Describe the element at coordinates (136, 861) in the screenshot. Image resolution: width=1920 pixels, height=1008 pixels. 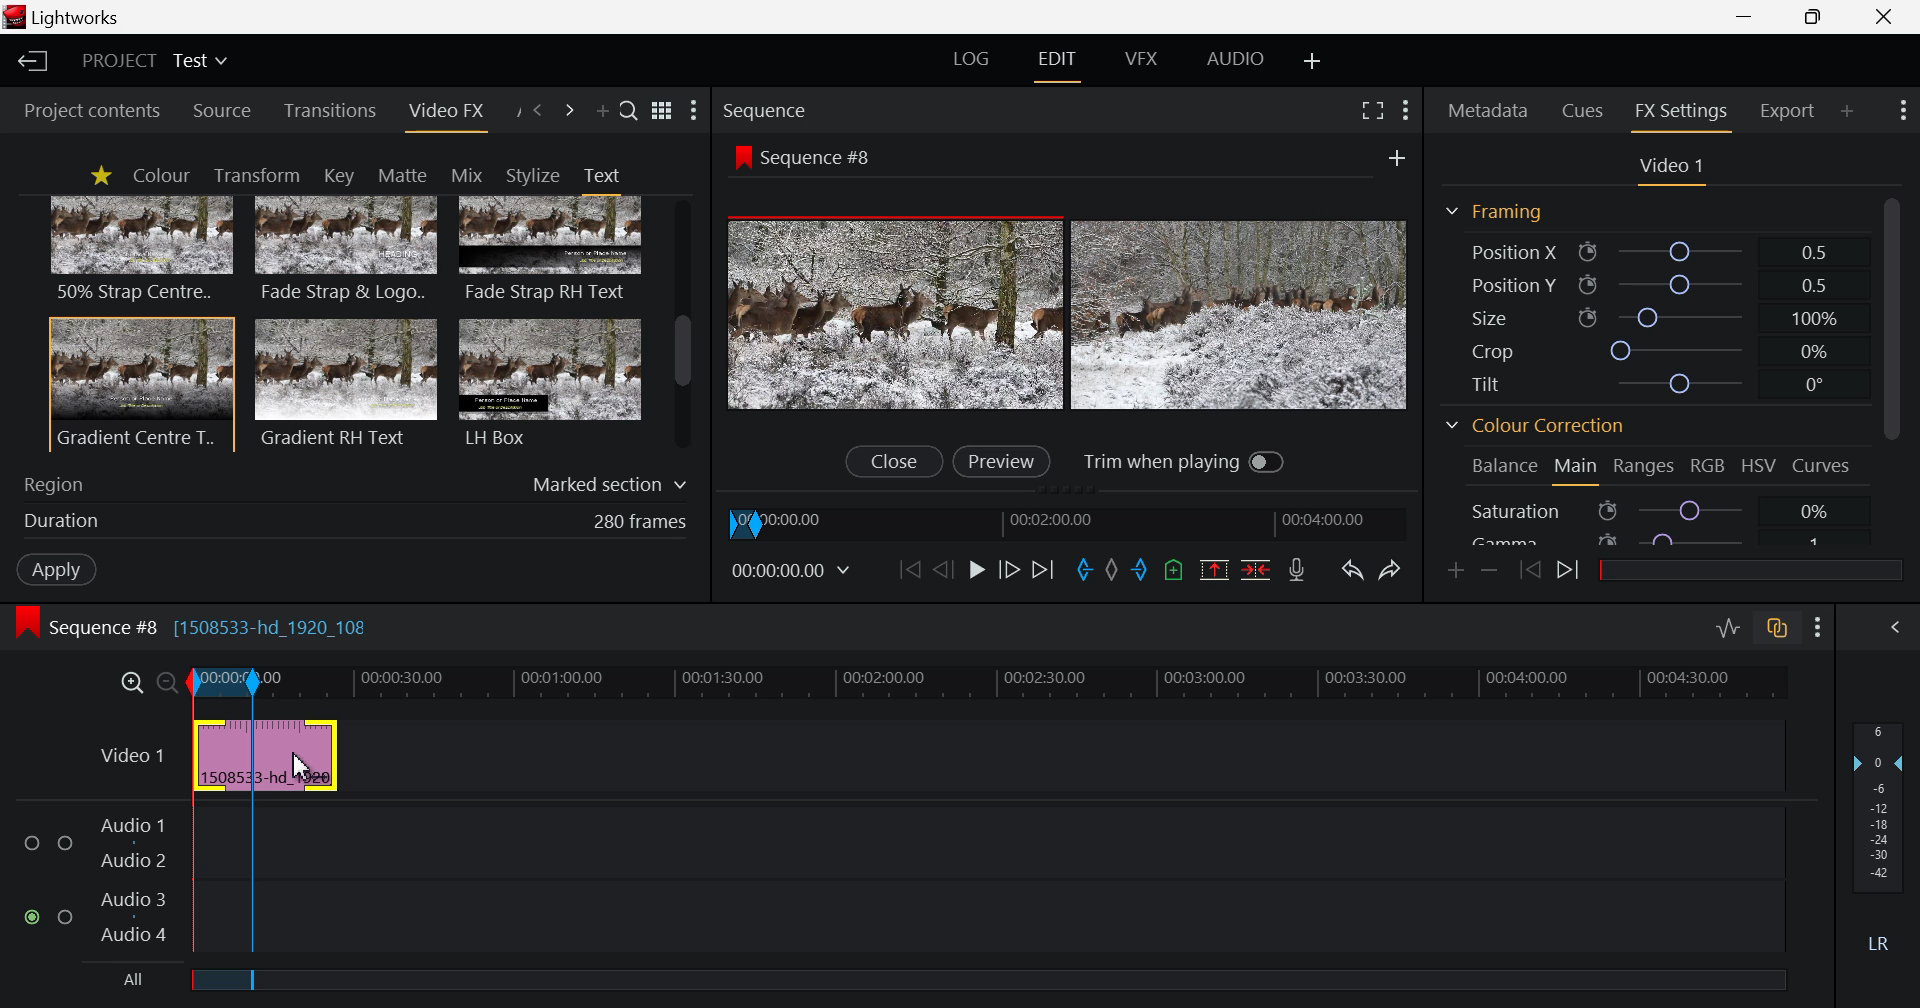
I see `audio 2` at that location.